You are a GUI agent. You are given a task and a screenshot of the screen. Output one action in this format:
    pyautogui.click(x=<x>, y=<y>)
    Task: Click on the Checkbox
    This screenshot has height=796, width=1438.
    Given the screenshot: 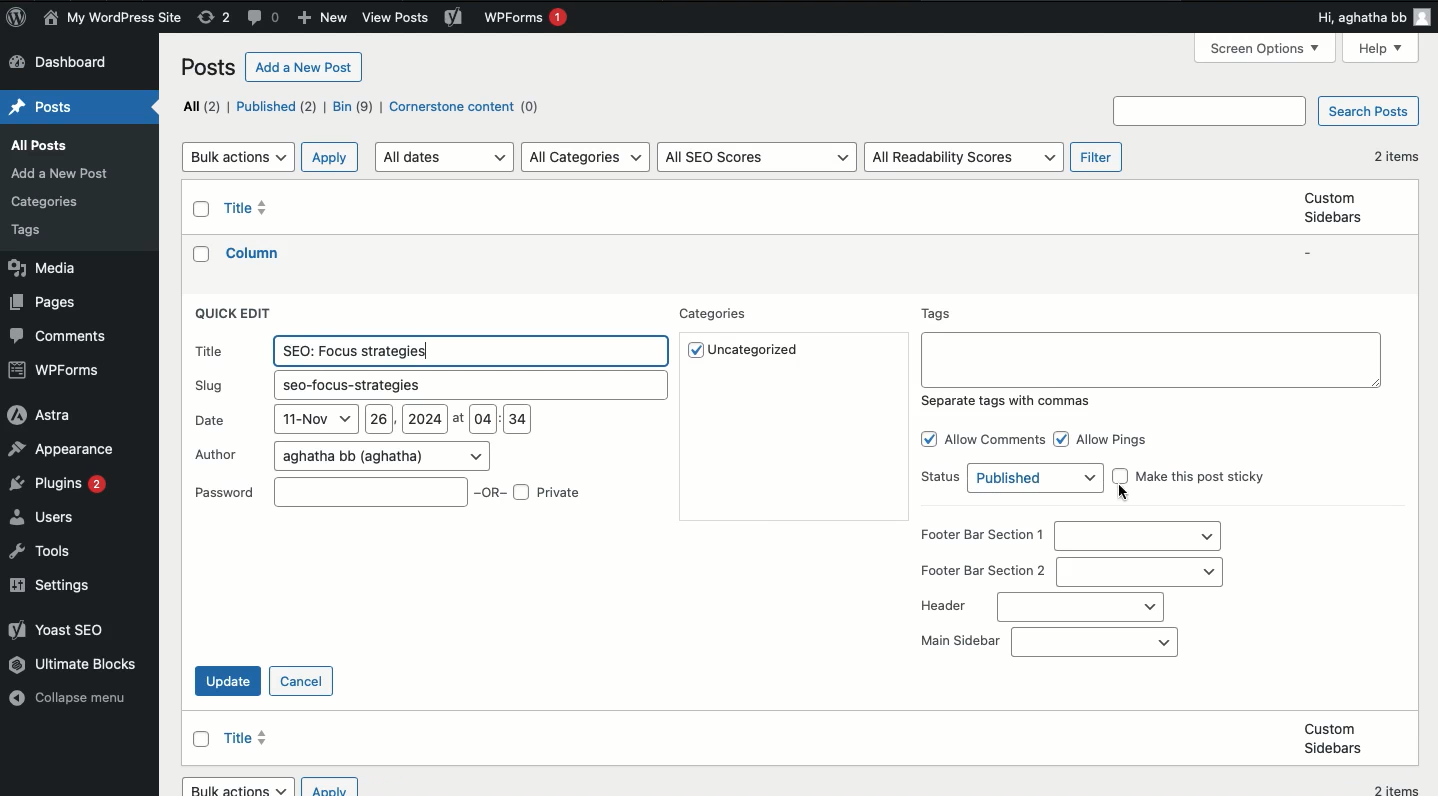 What is the action you would take?
    pyautogui.click(x=522, y=493)
    